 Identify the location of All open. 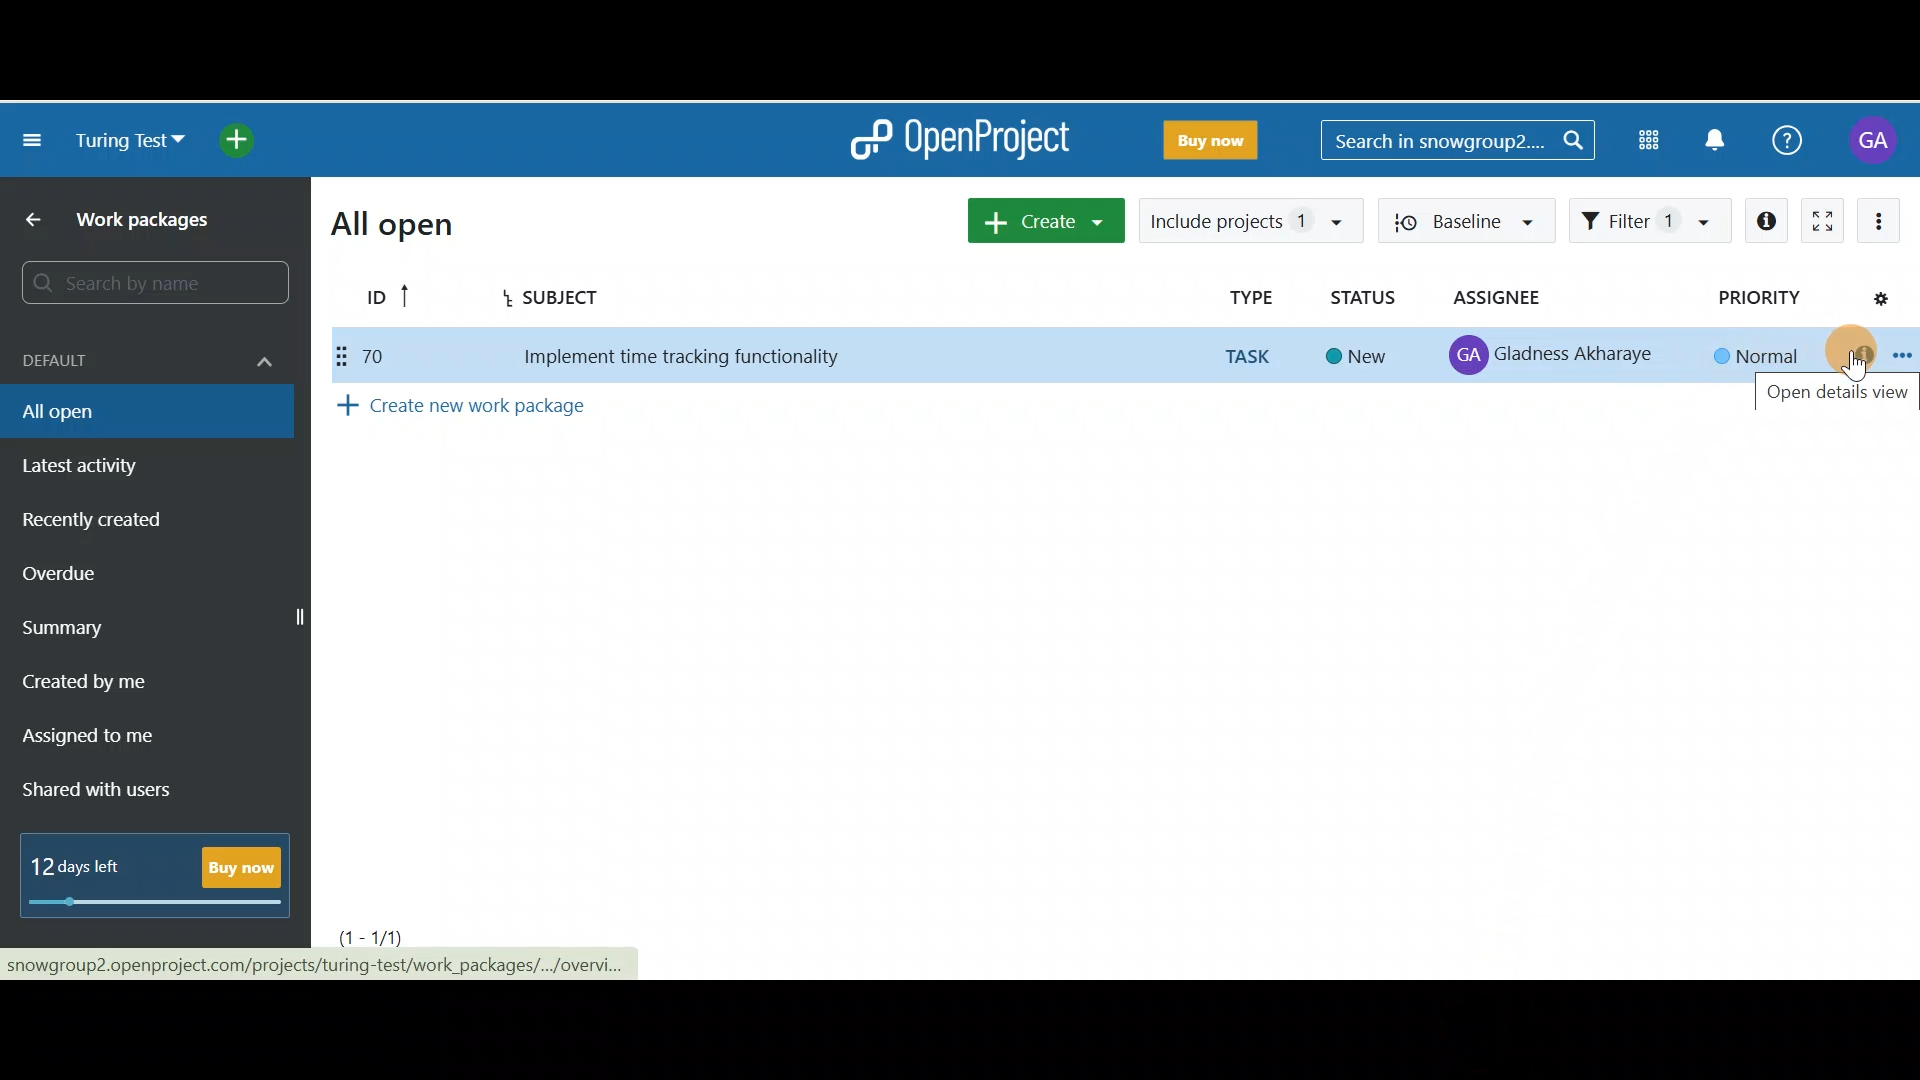
(444, 217).